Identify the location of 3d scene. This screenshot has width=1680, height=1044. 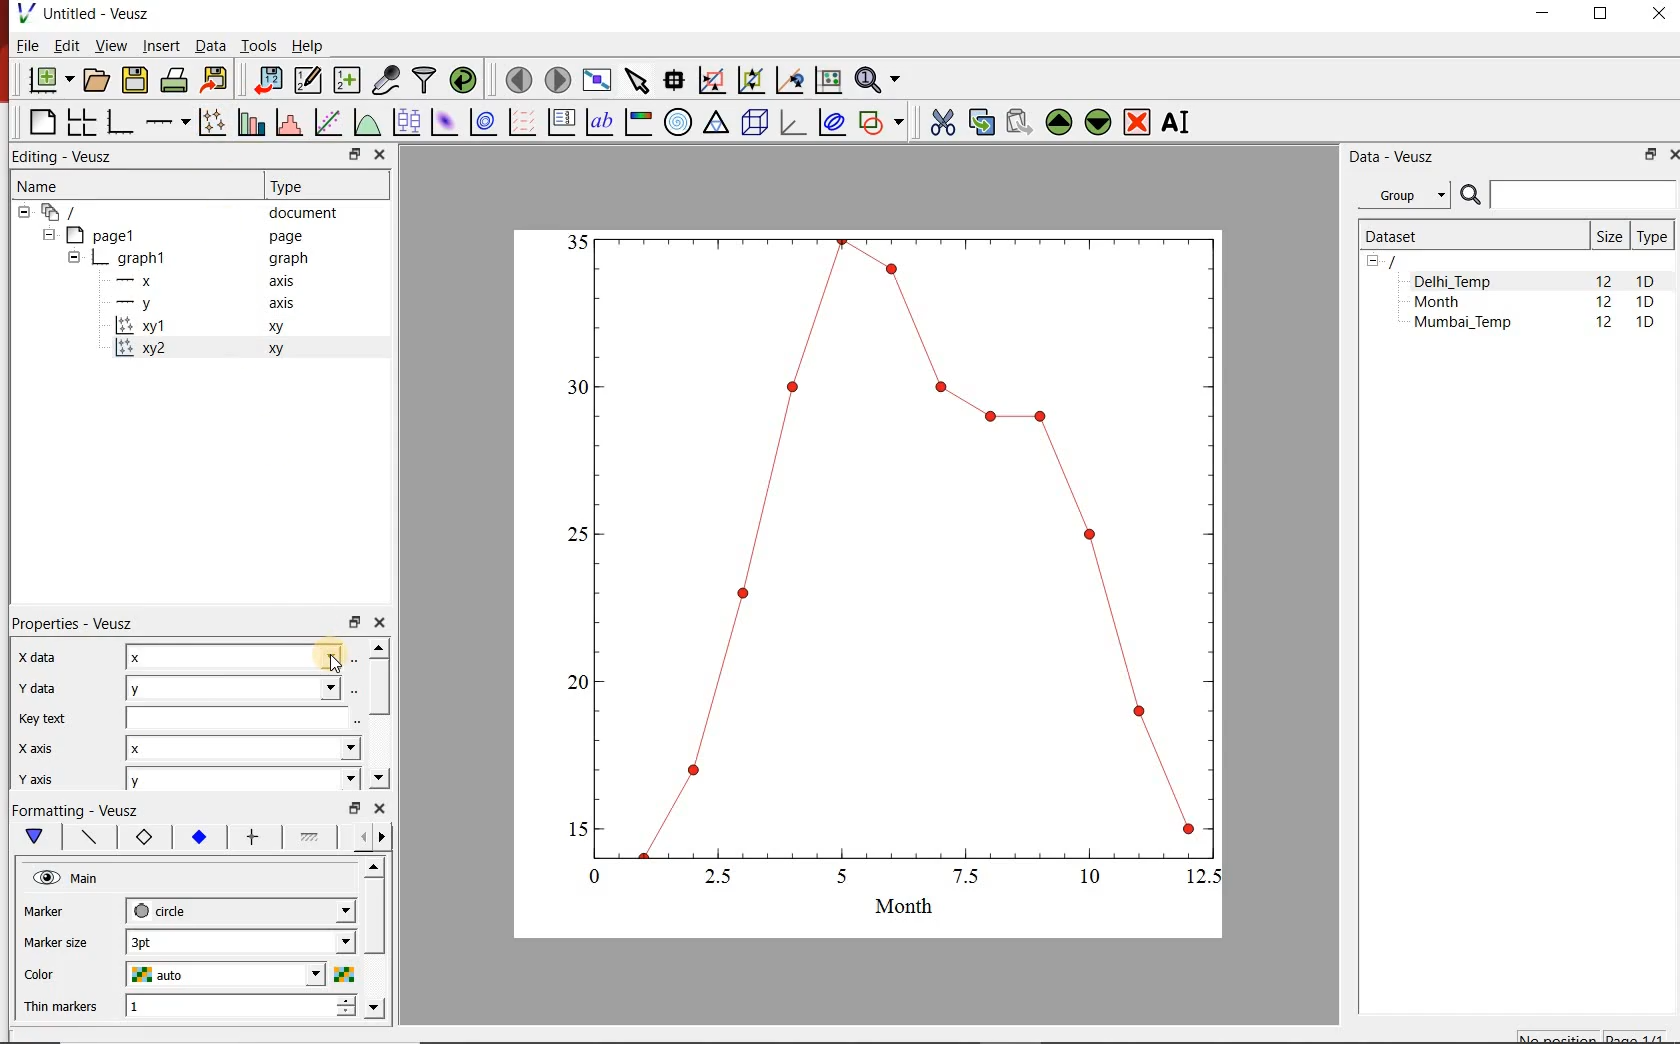
(753, 123).